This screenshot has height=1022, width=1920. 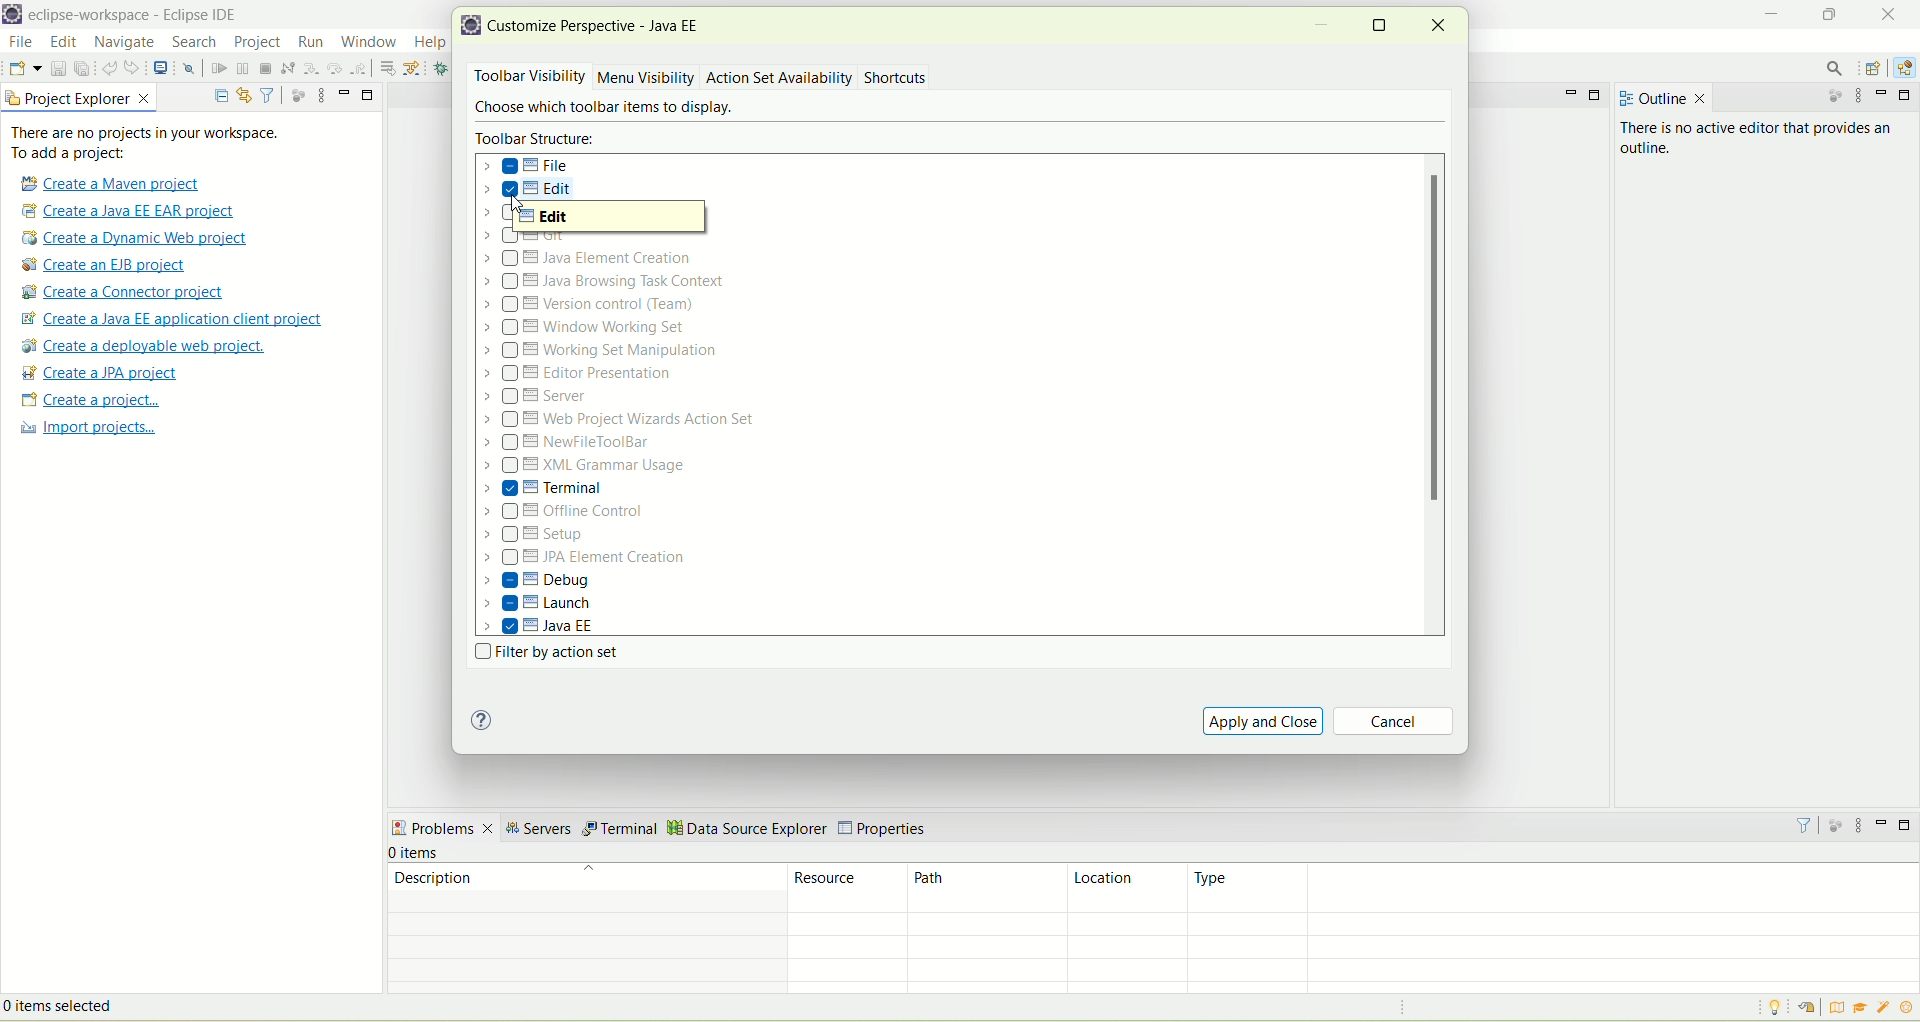 I want to click on type, so click(x=1555, y=887).